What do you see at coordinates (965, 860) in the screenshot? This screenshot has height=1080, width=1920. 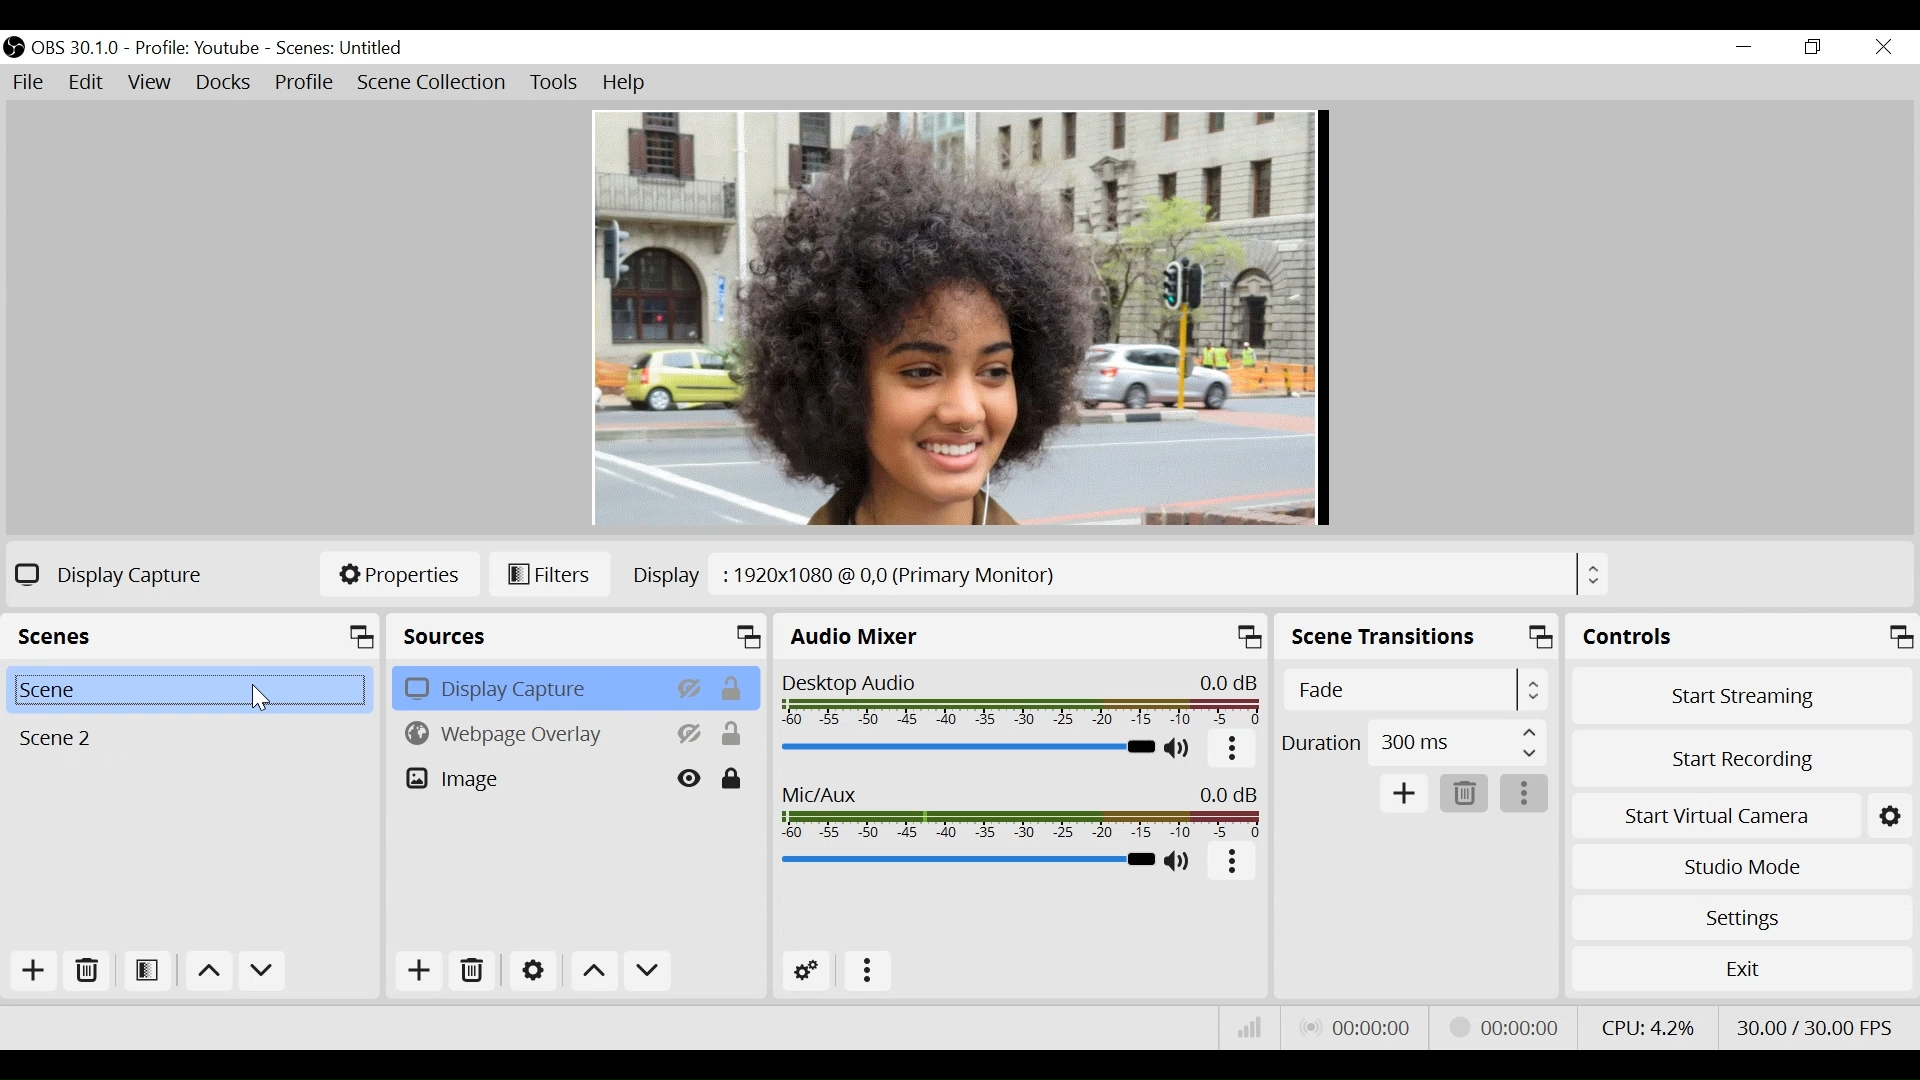 I see `Mic/Aux` at bounding box center [965, 860].